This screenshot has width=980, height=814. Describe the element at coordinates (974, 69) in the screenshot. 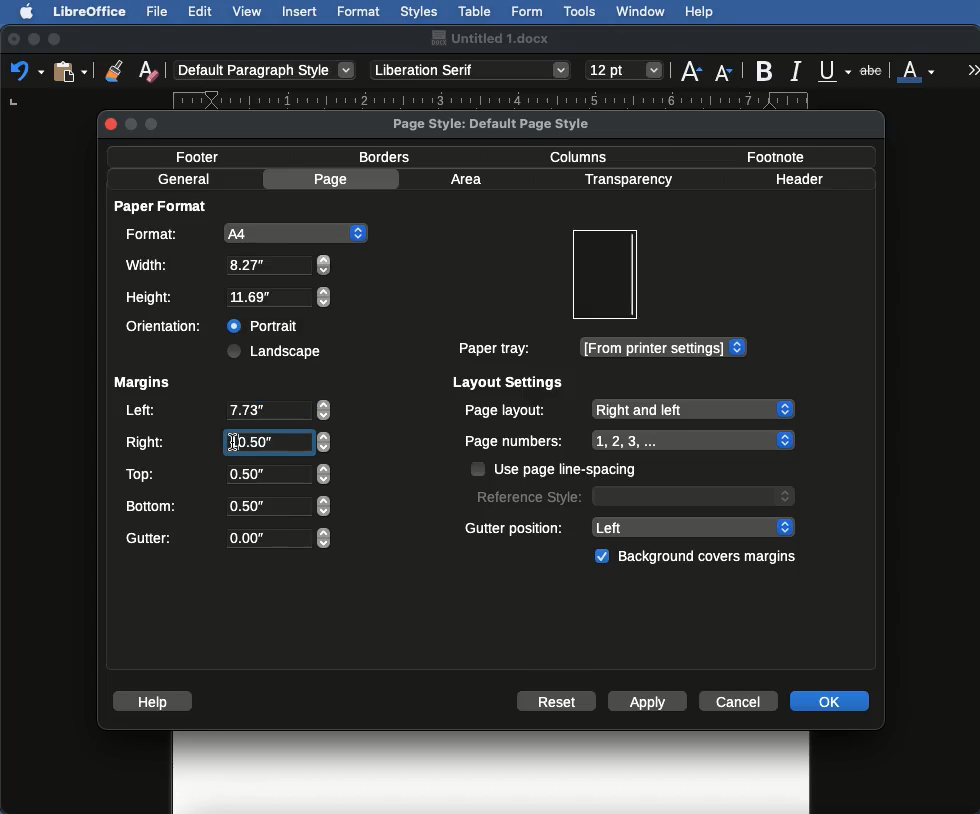

I see `More` at that location.